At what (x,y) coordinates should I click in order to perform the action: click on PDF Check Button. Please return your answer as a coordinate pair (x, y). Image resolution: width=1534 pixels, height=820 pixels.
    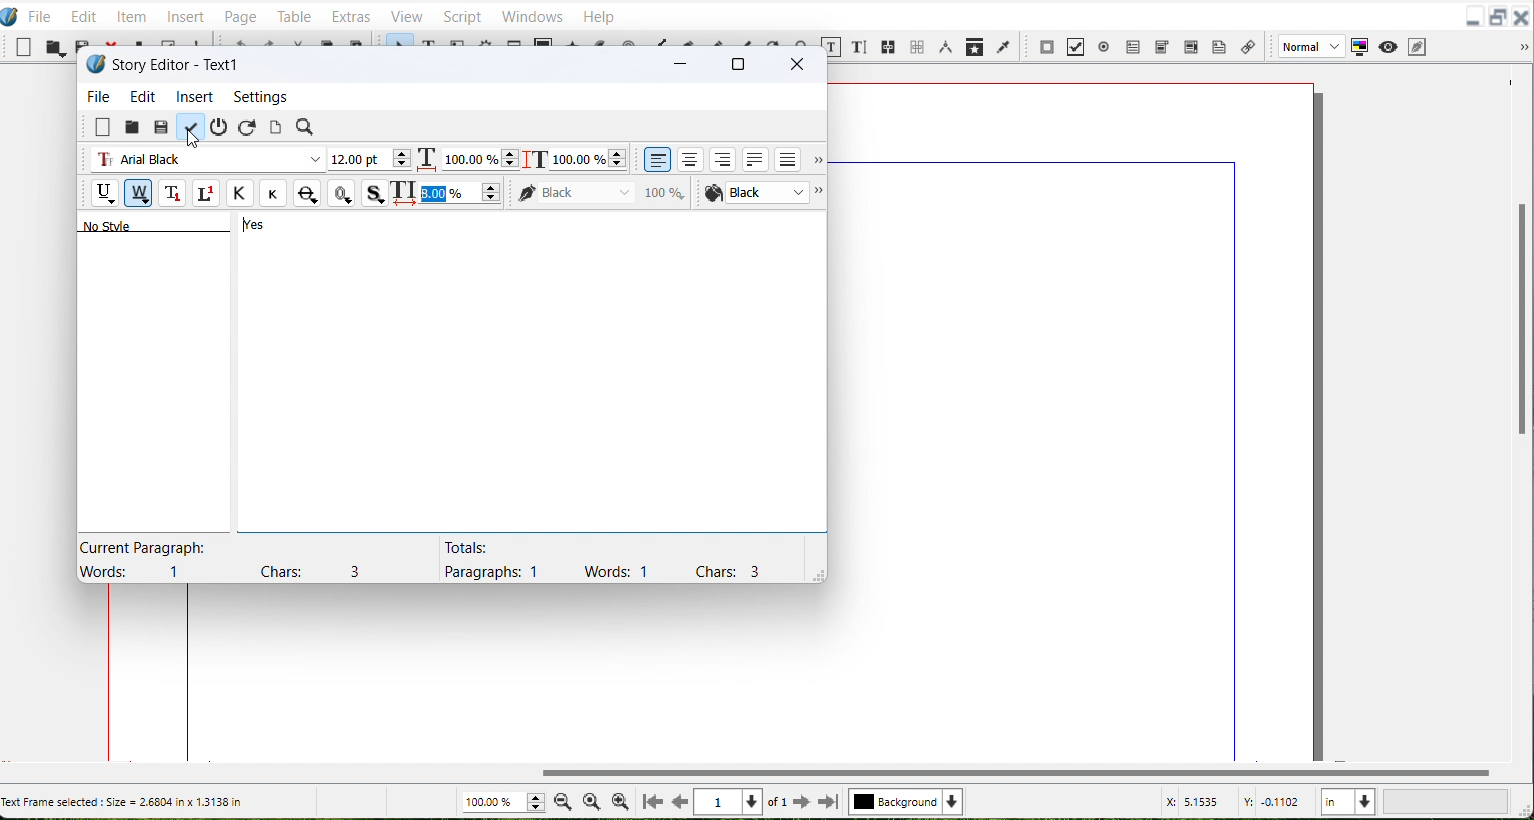
    Looking at the image, I should click on (1078, 46).